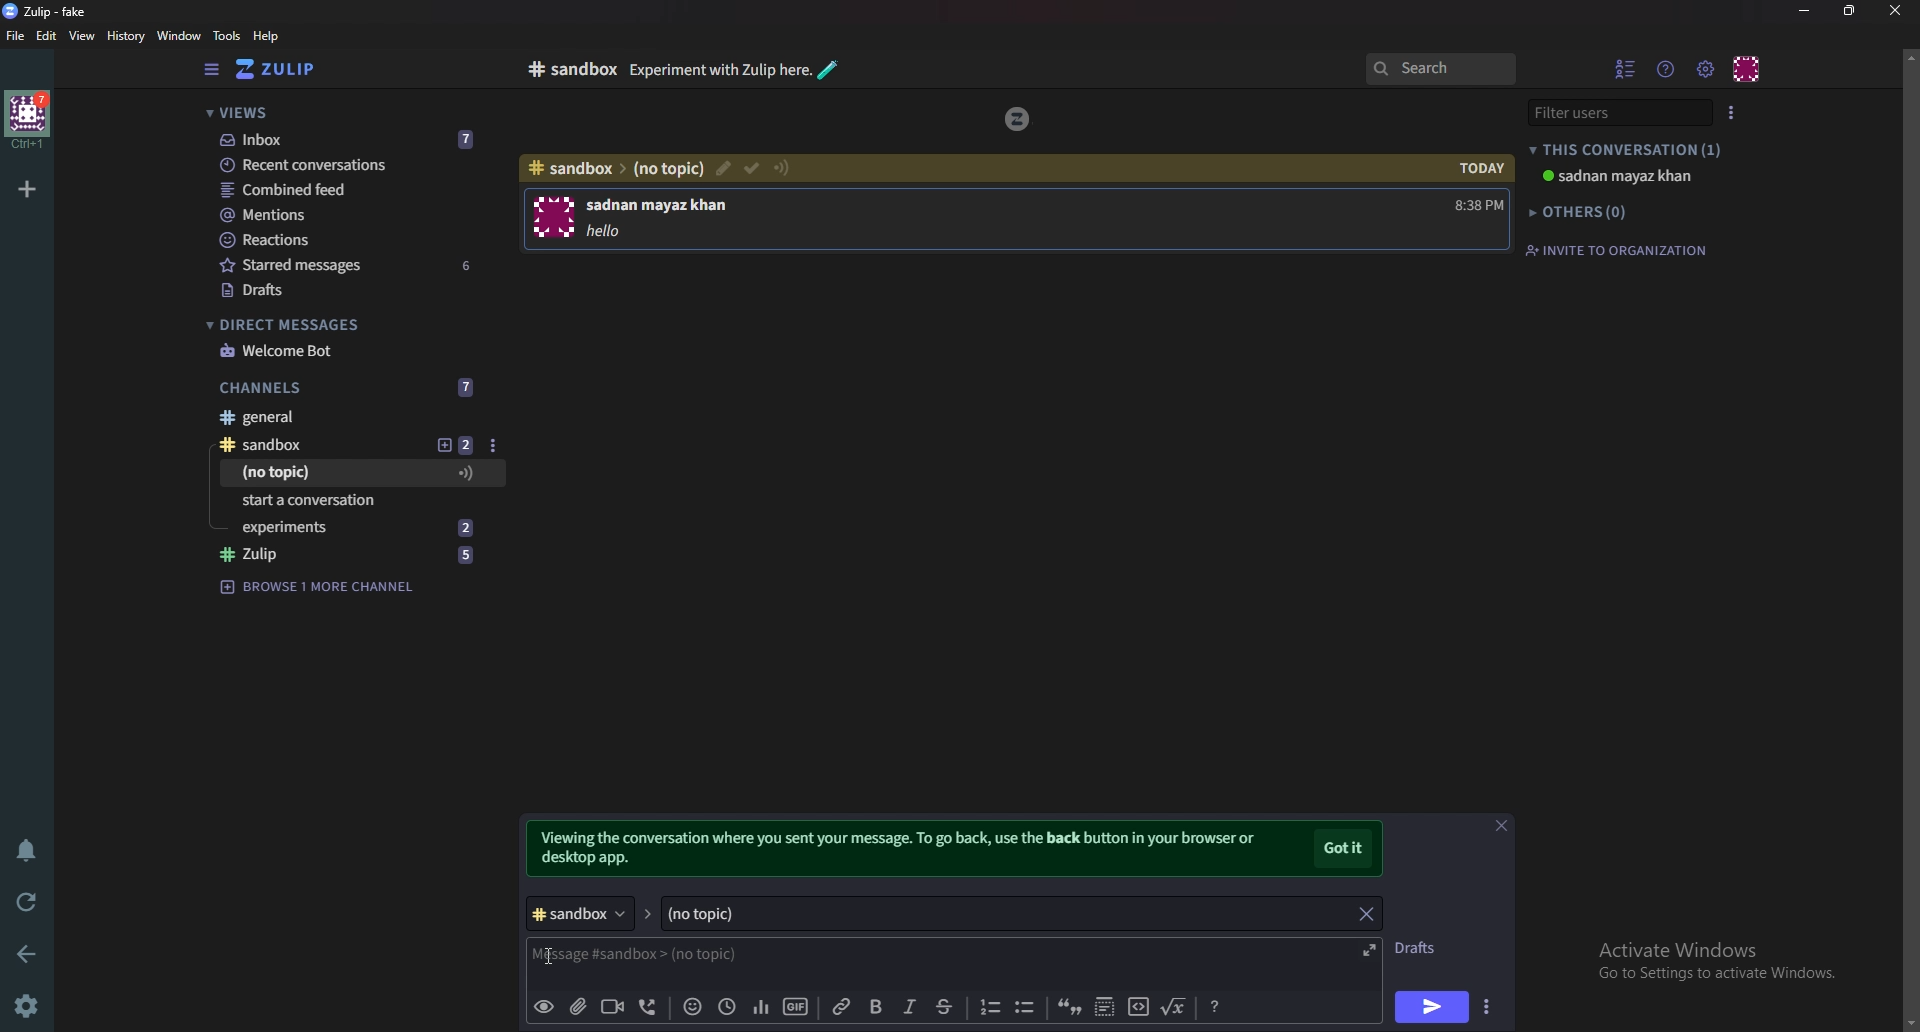  What do you see at coordinates (754, 167) in the screenshot?
I see `resolved` at bounding box center [754, 167].